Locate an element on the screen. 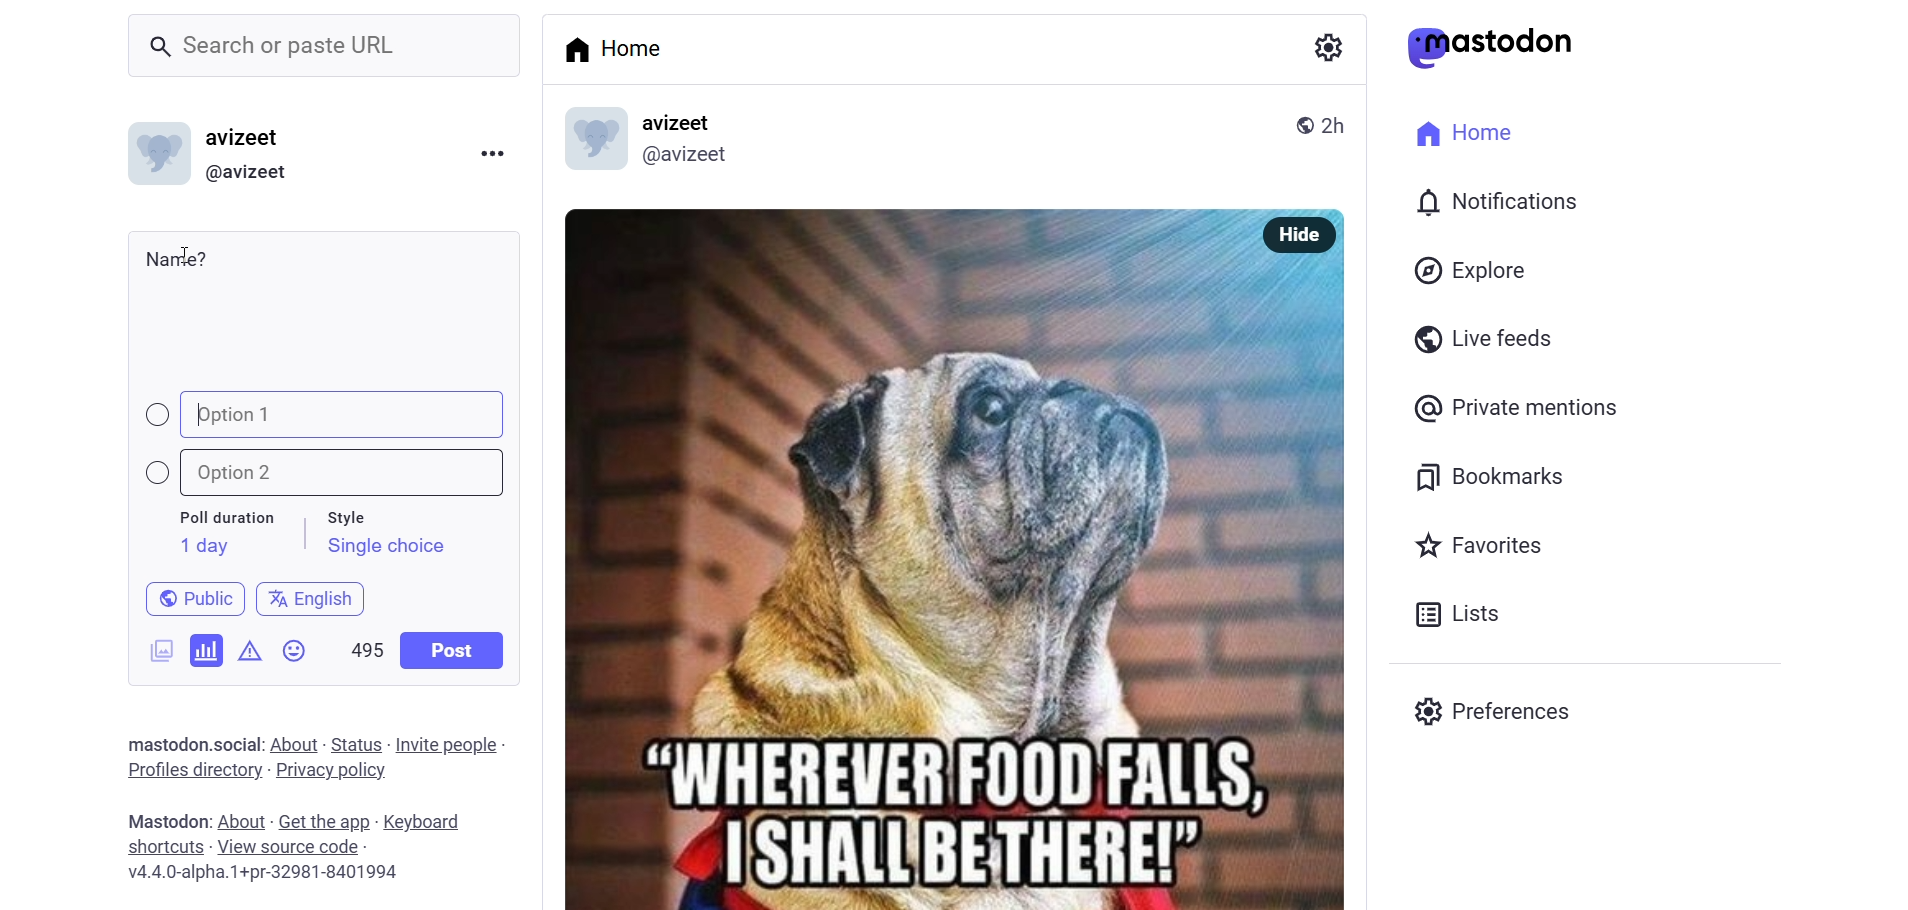  english is located at coordinates (312, 595).